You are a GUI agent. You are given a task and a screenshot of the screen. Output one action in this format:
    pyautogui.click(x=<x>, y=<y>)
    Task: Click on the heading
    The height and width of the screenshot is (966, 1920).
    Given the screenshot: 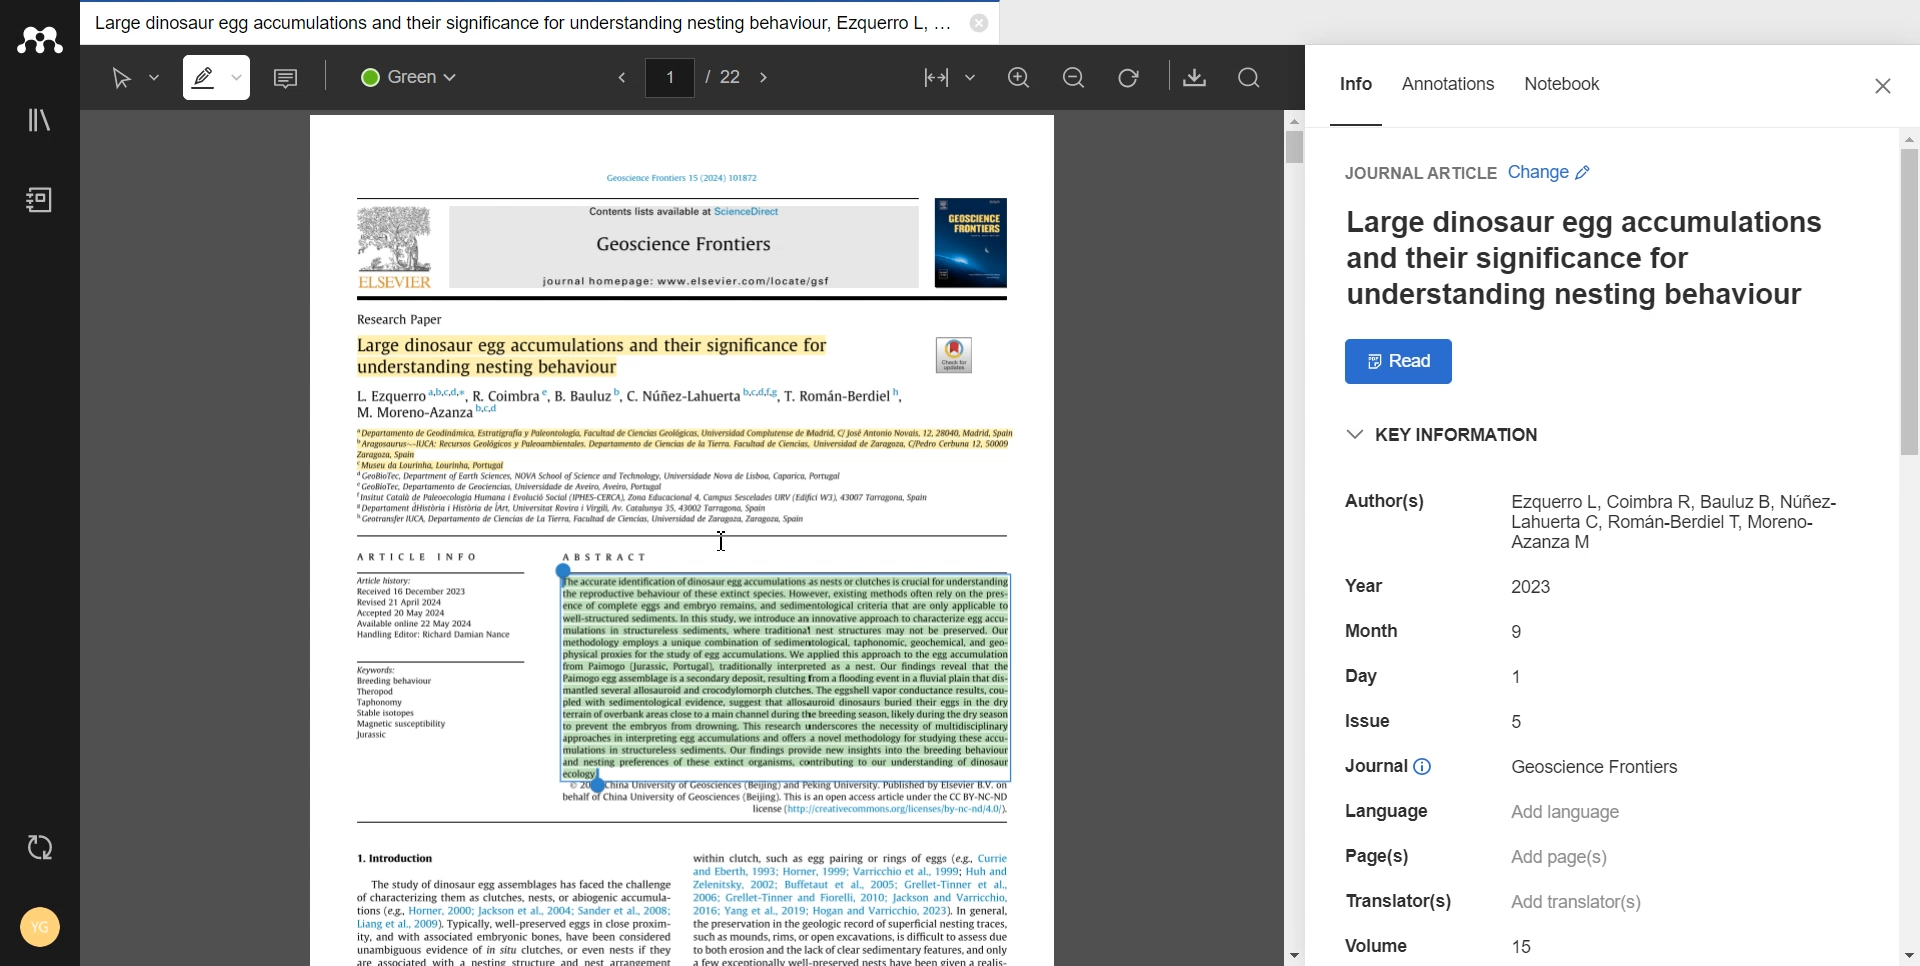 What is the action you would take?
    pyautogui.click(x=404, y=320)
    